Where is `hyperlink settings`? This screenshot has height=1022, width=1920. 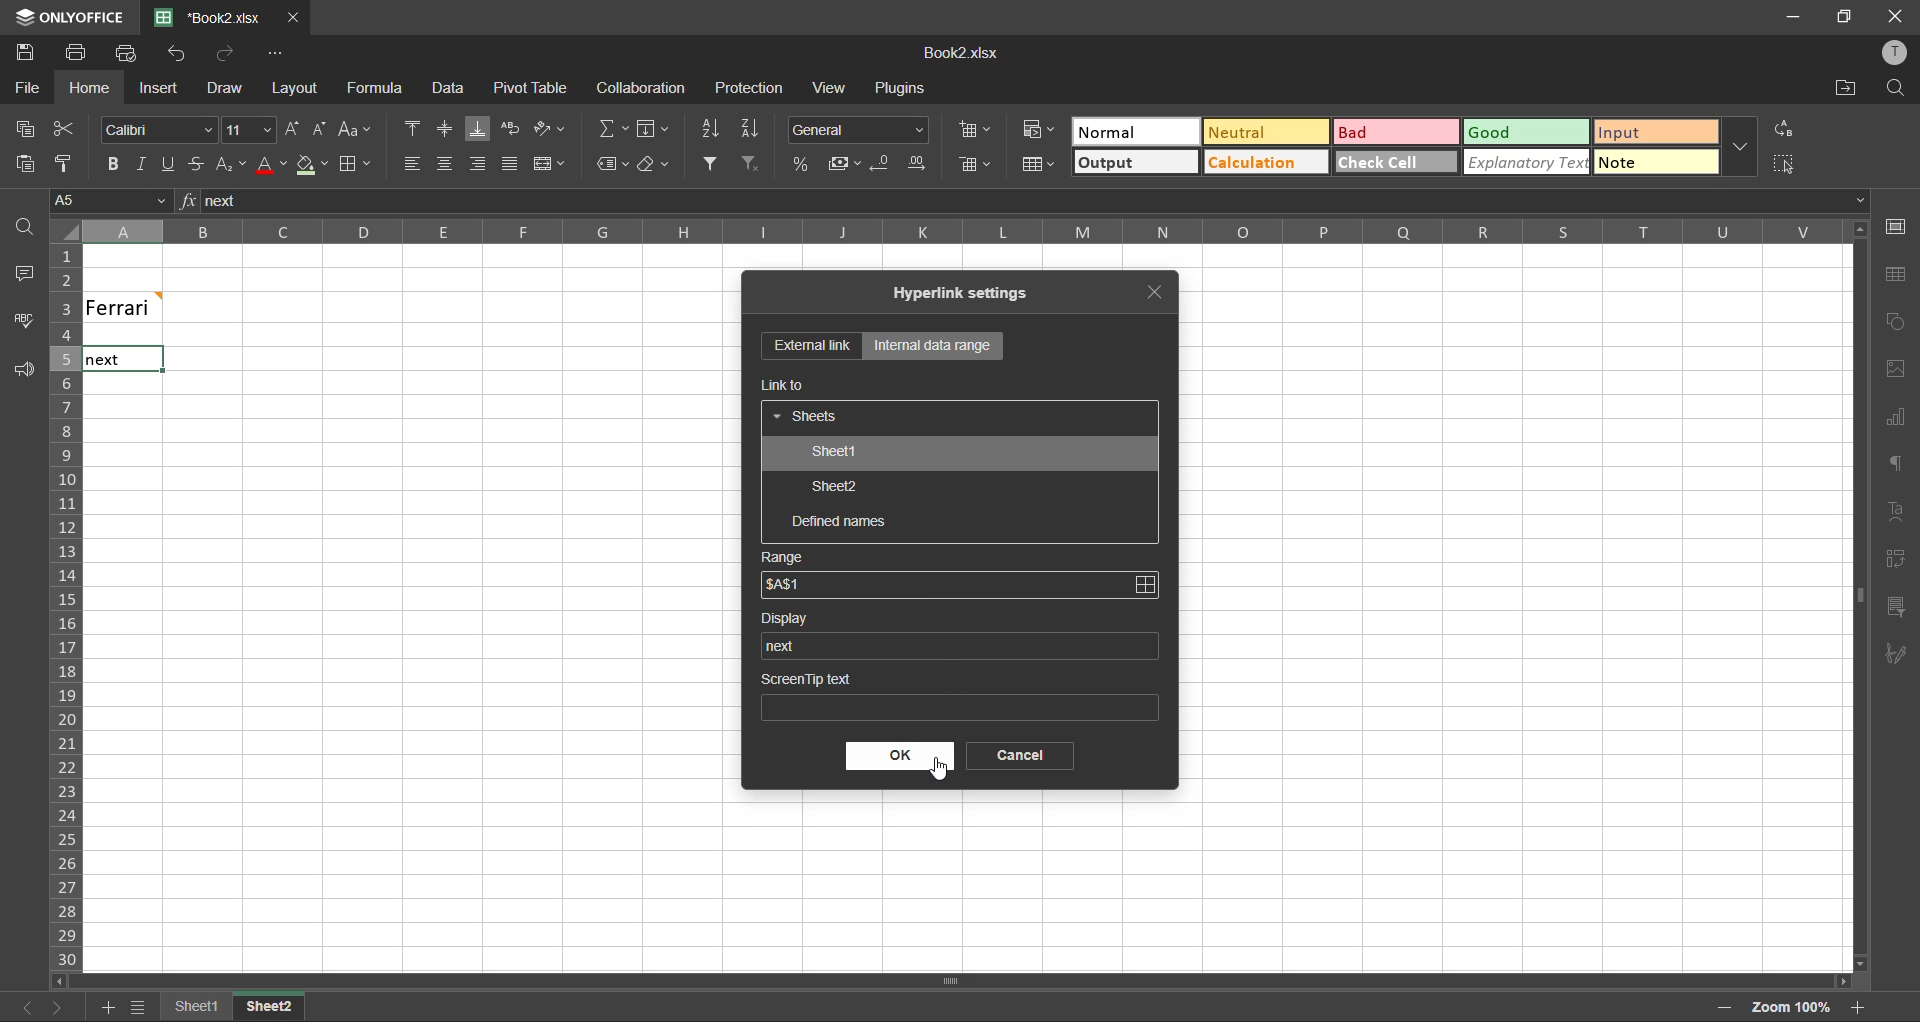 hyperlink settings is located at coordinates (971, 294).